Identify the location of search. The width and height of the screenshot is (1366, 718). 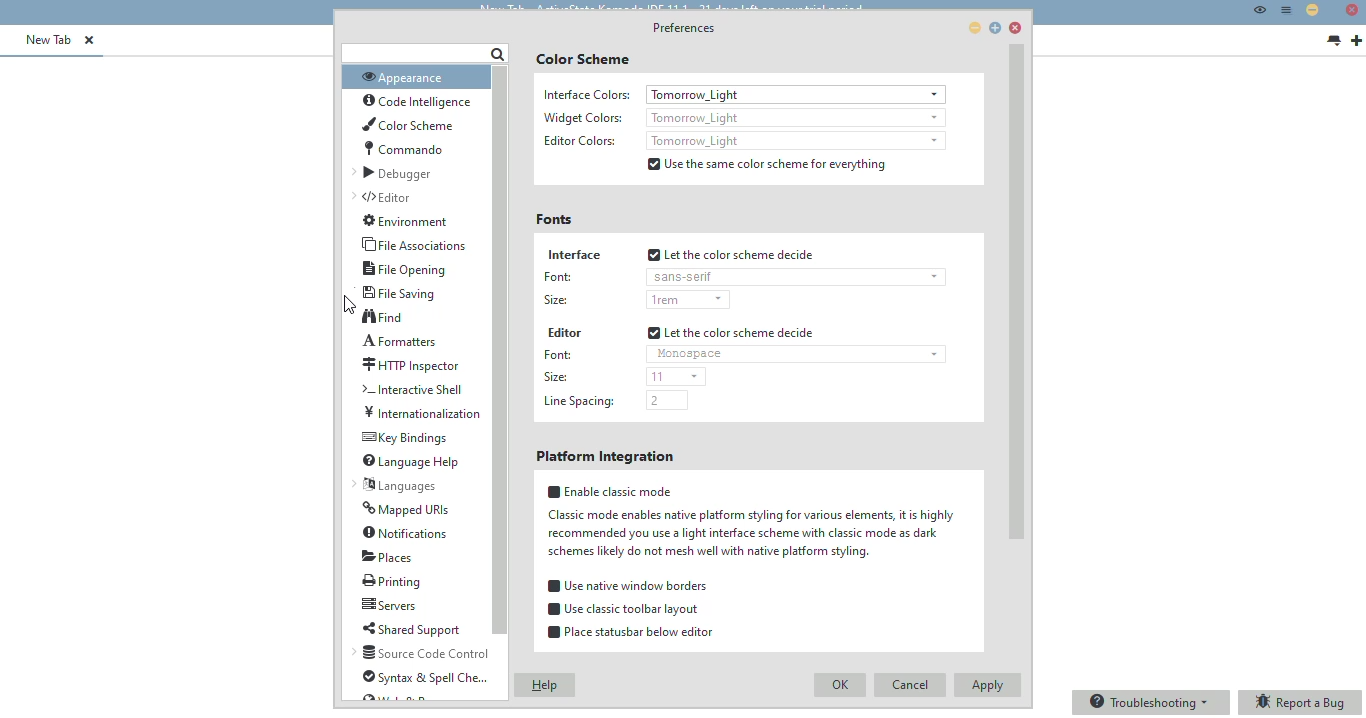
(424, 54).